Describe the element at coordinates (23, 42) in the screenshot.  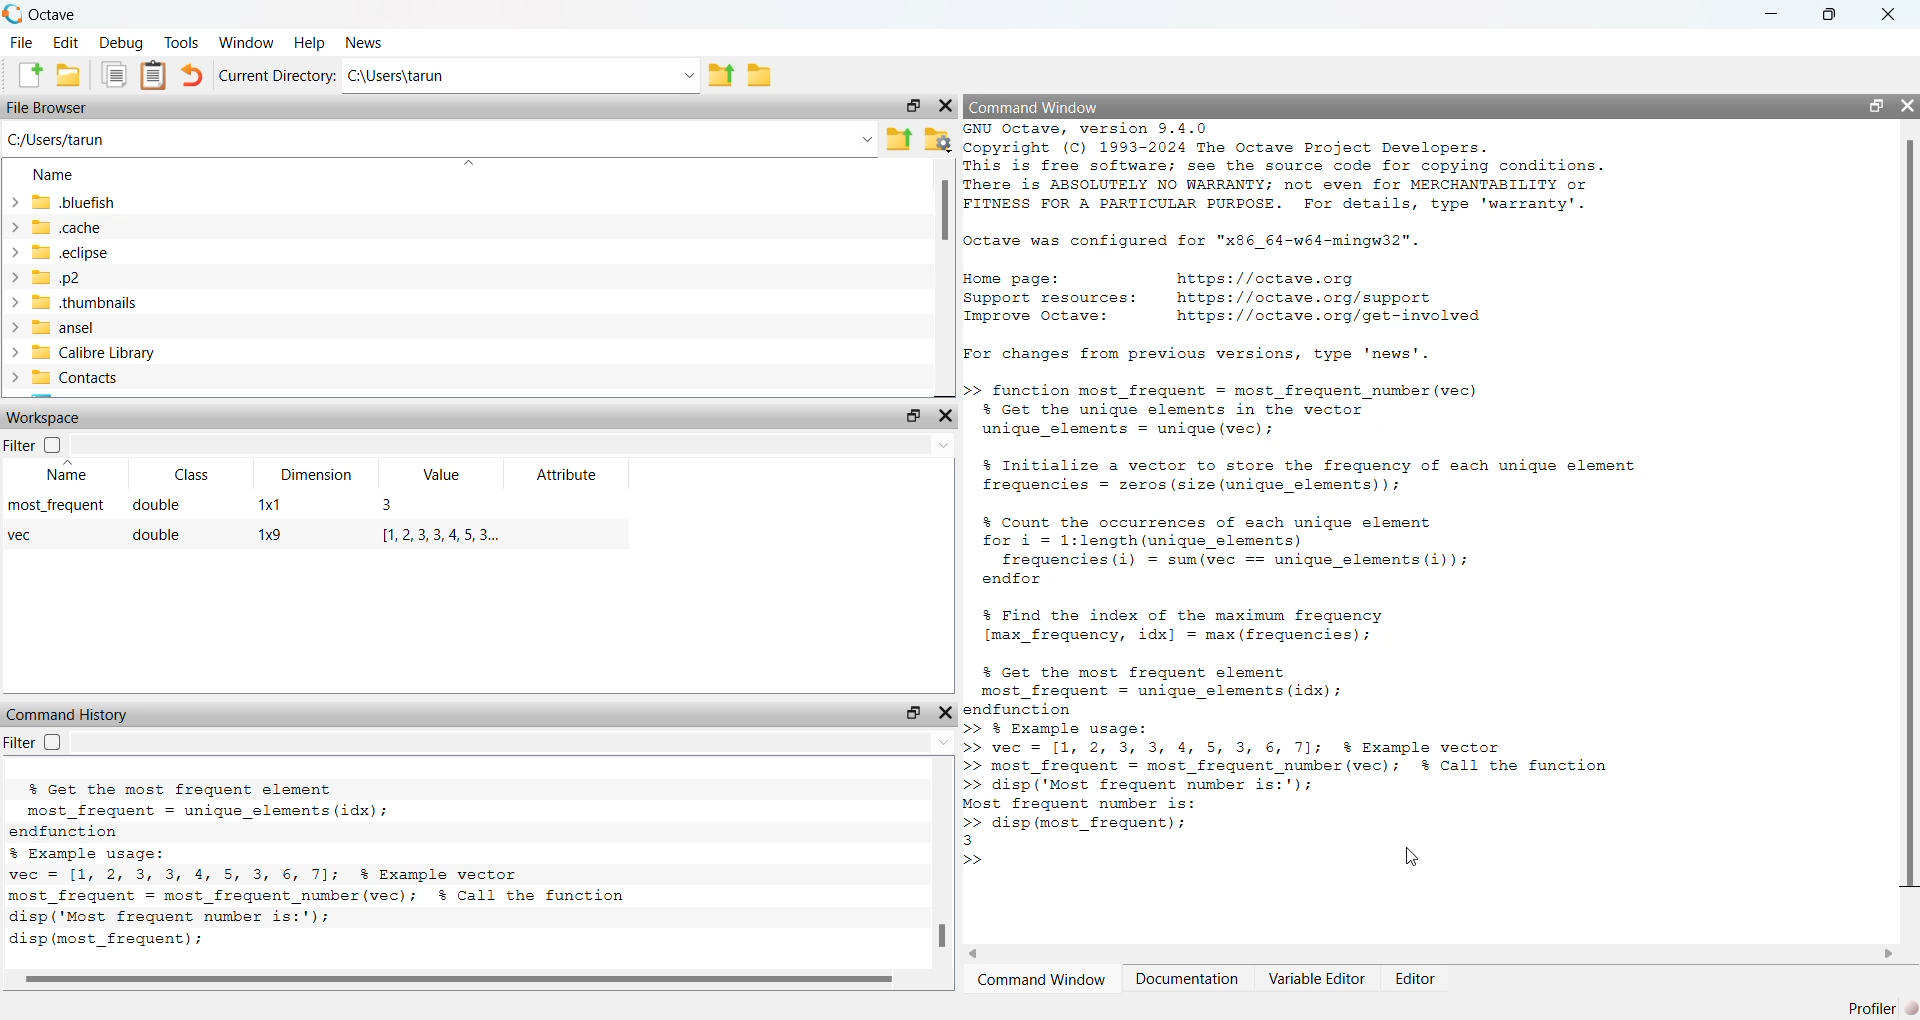
I see `File` at that location.